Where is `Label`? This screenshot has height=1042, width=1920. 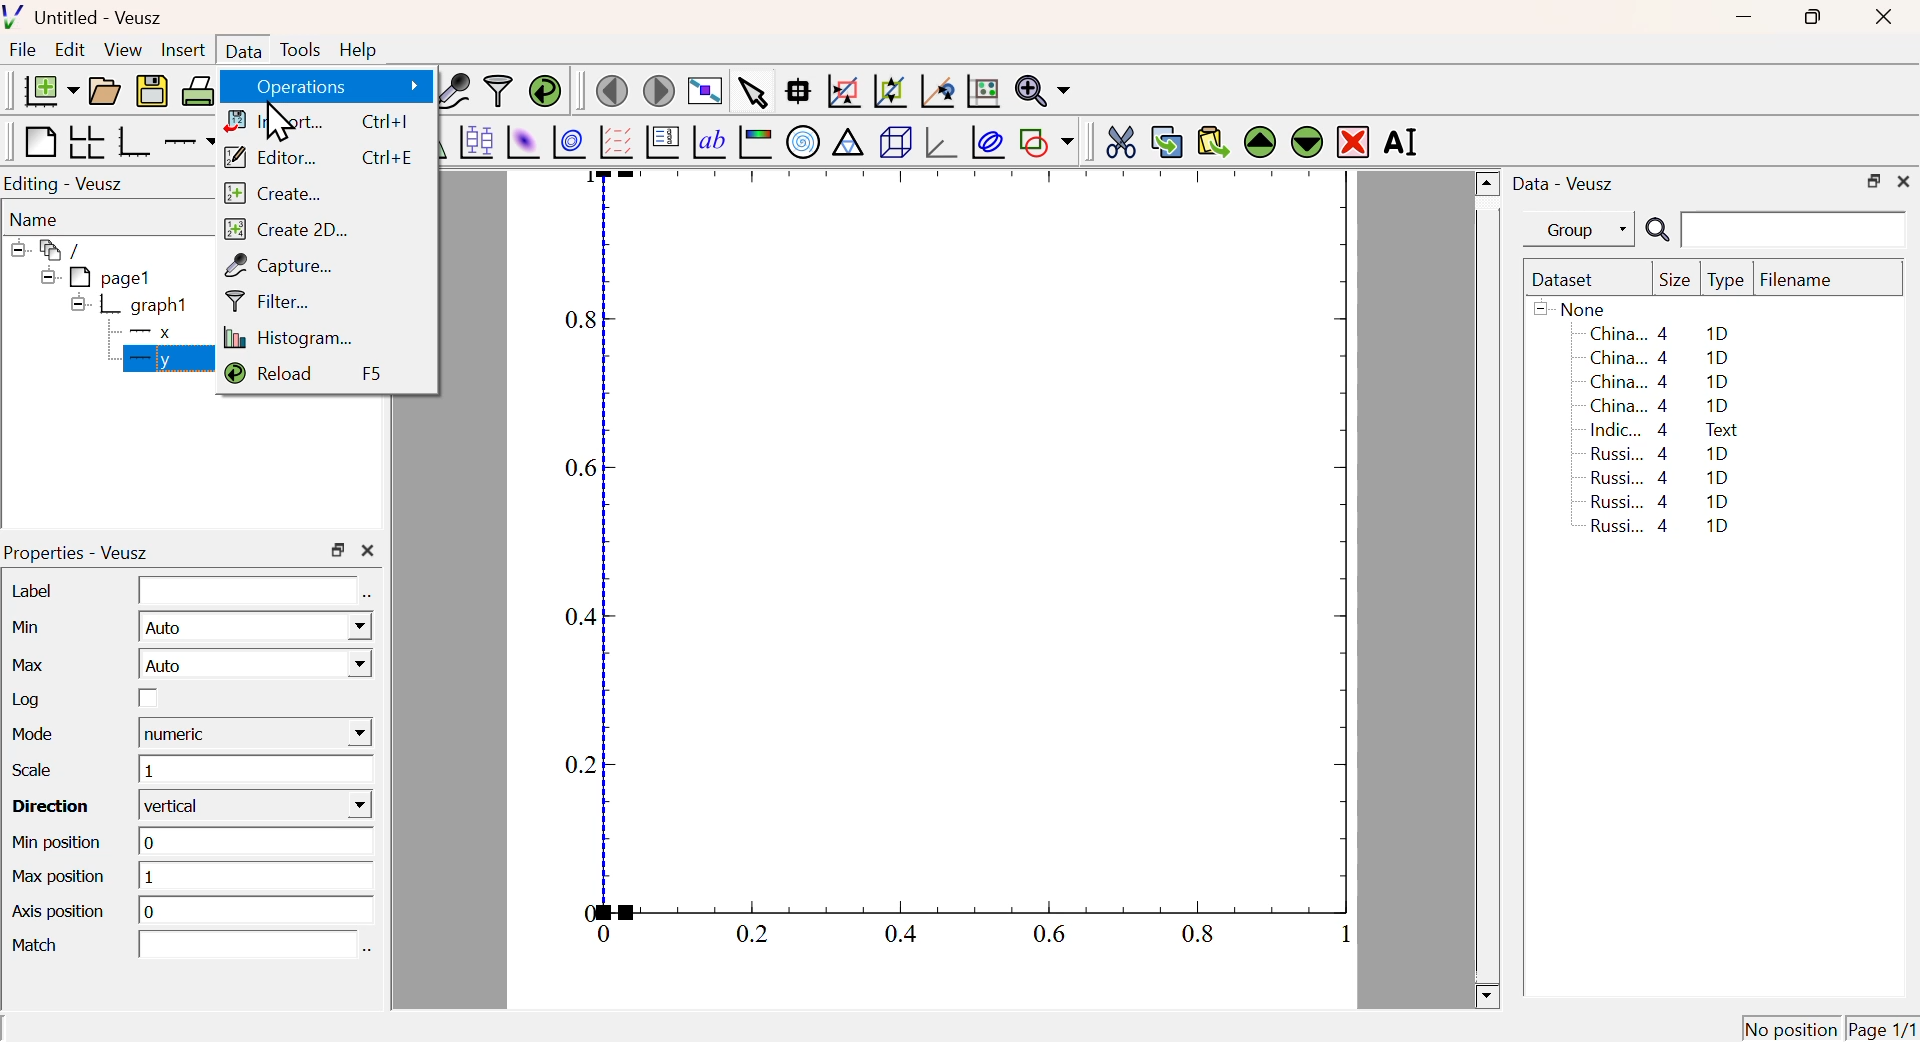
Label is located at coordinates (34, 590).